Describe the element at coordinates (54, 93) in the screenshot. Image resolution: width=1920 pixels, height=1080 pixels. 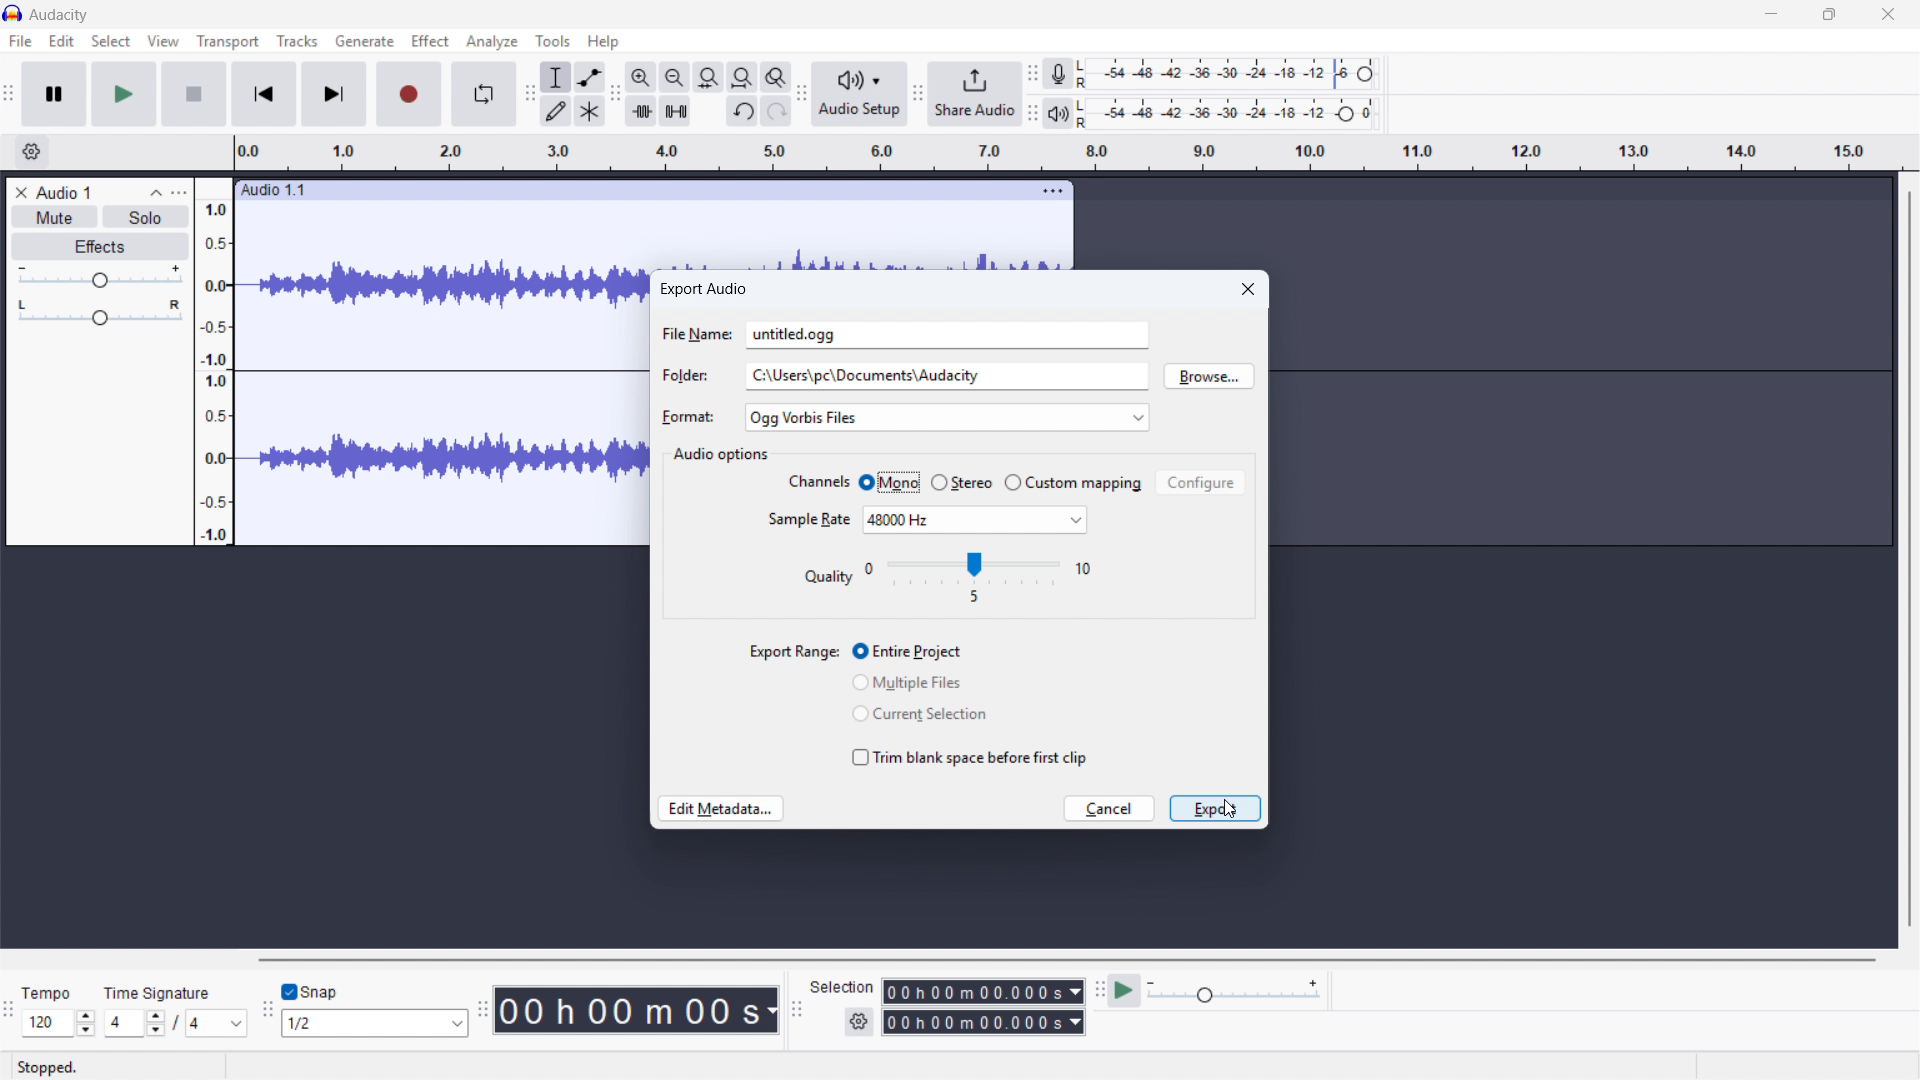
I see `Pause` at that location.